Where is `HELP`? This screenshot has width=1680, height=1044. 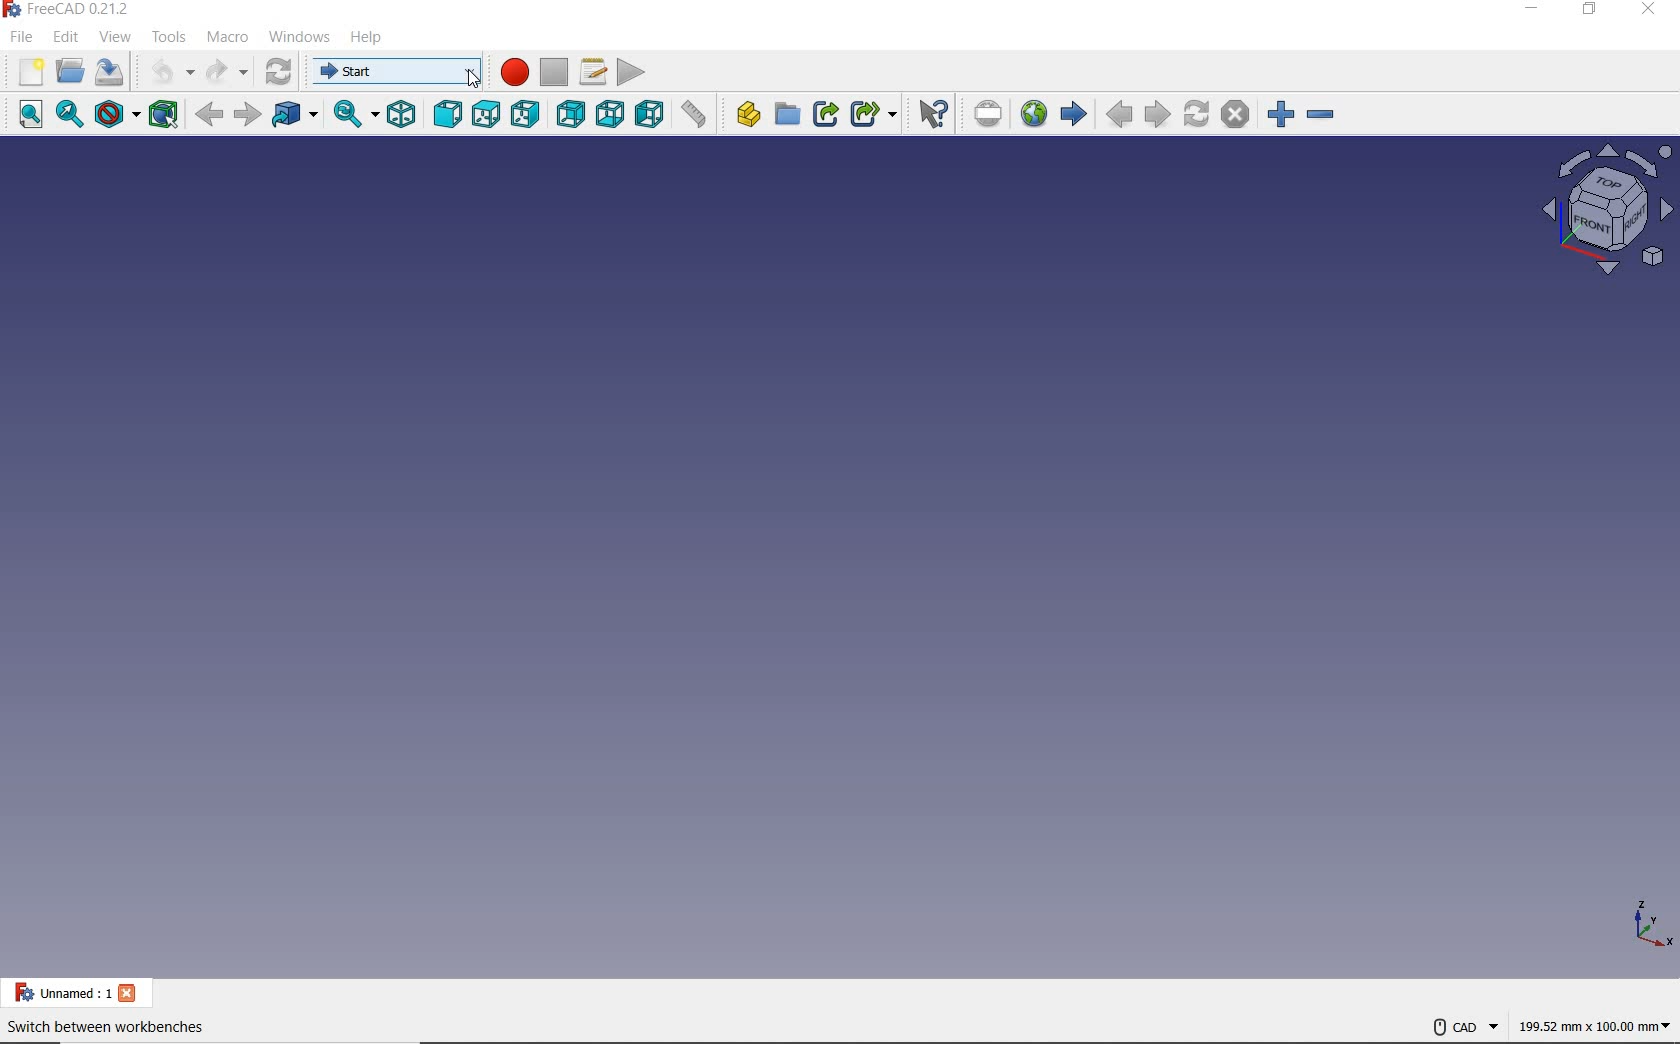 HELP is located at coordinates (369, 37).